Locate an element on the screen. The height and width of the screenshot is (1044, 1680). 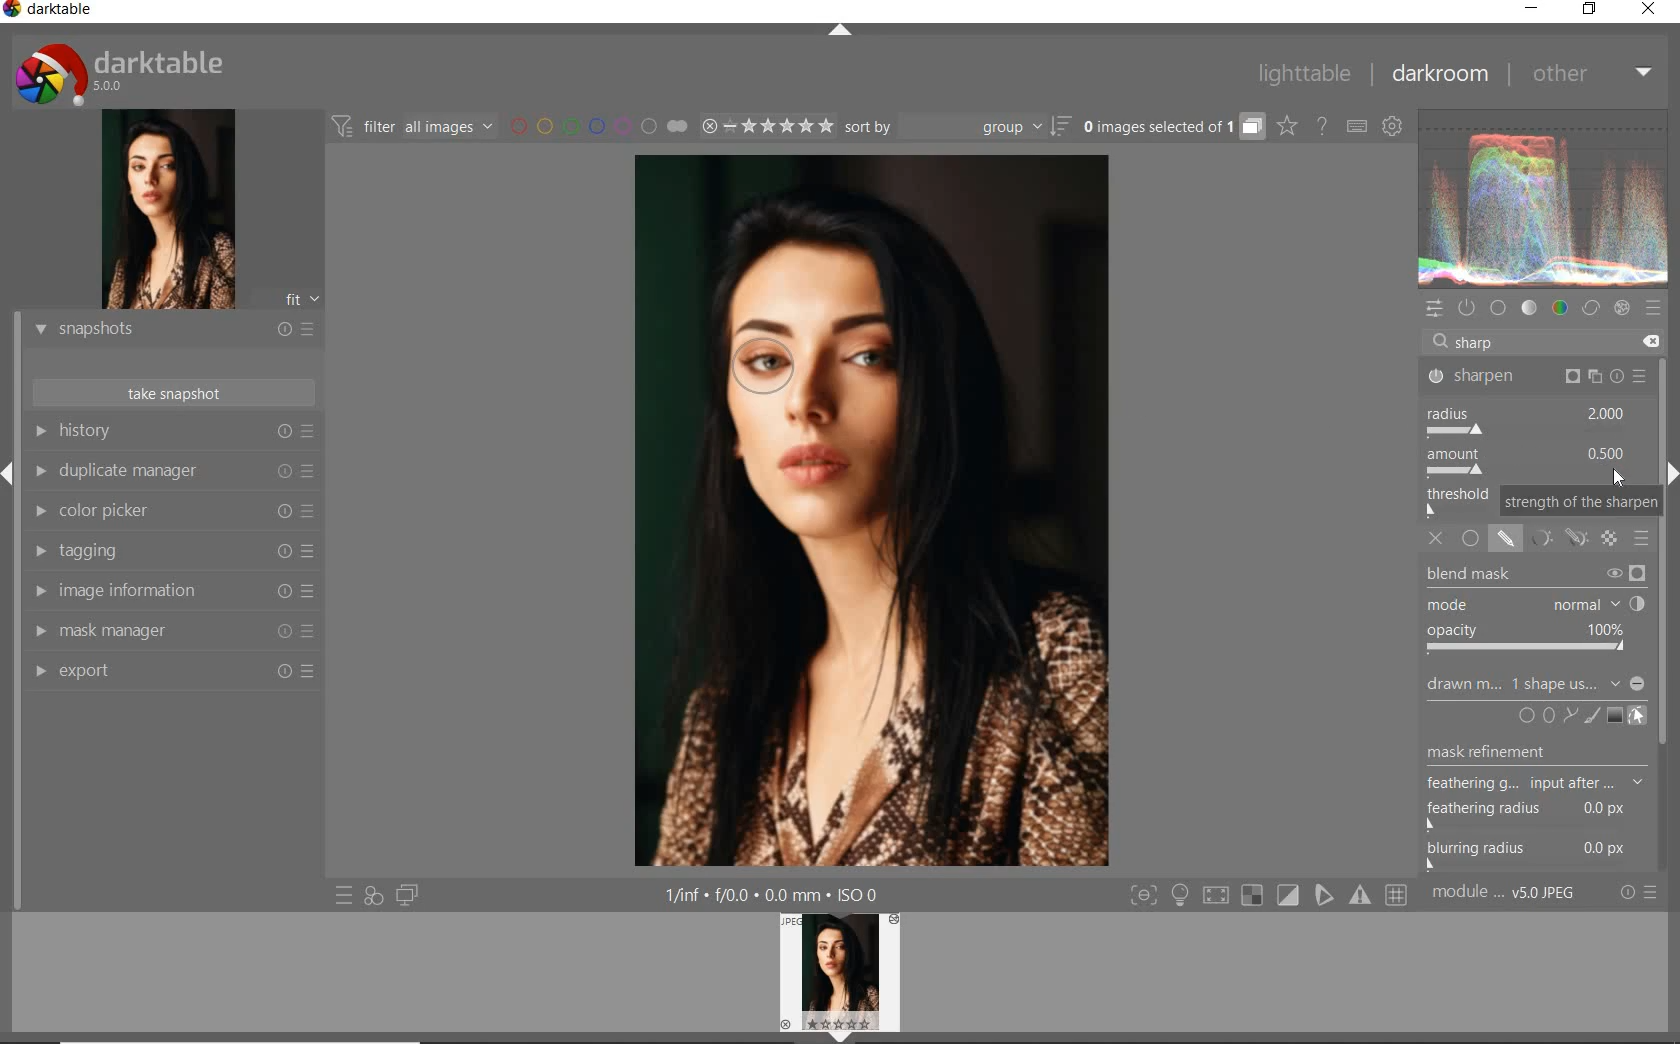
correct is located at coordinates (1591, 309).